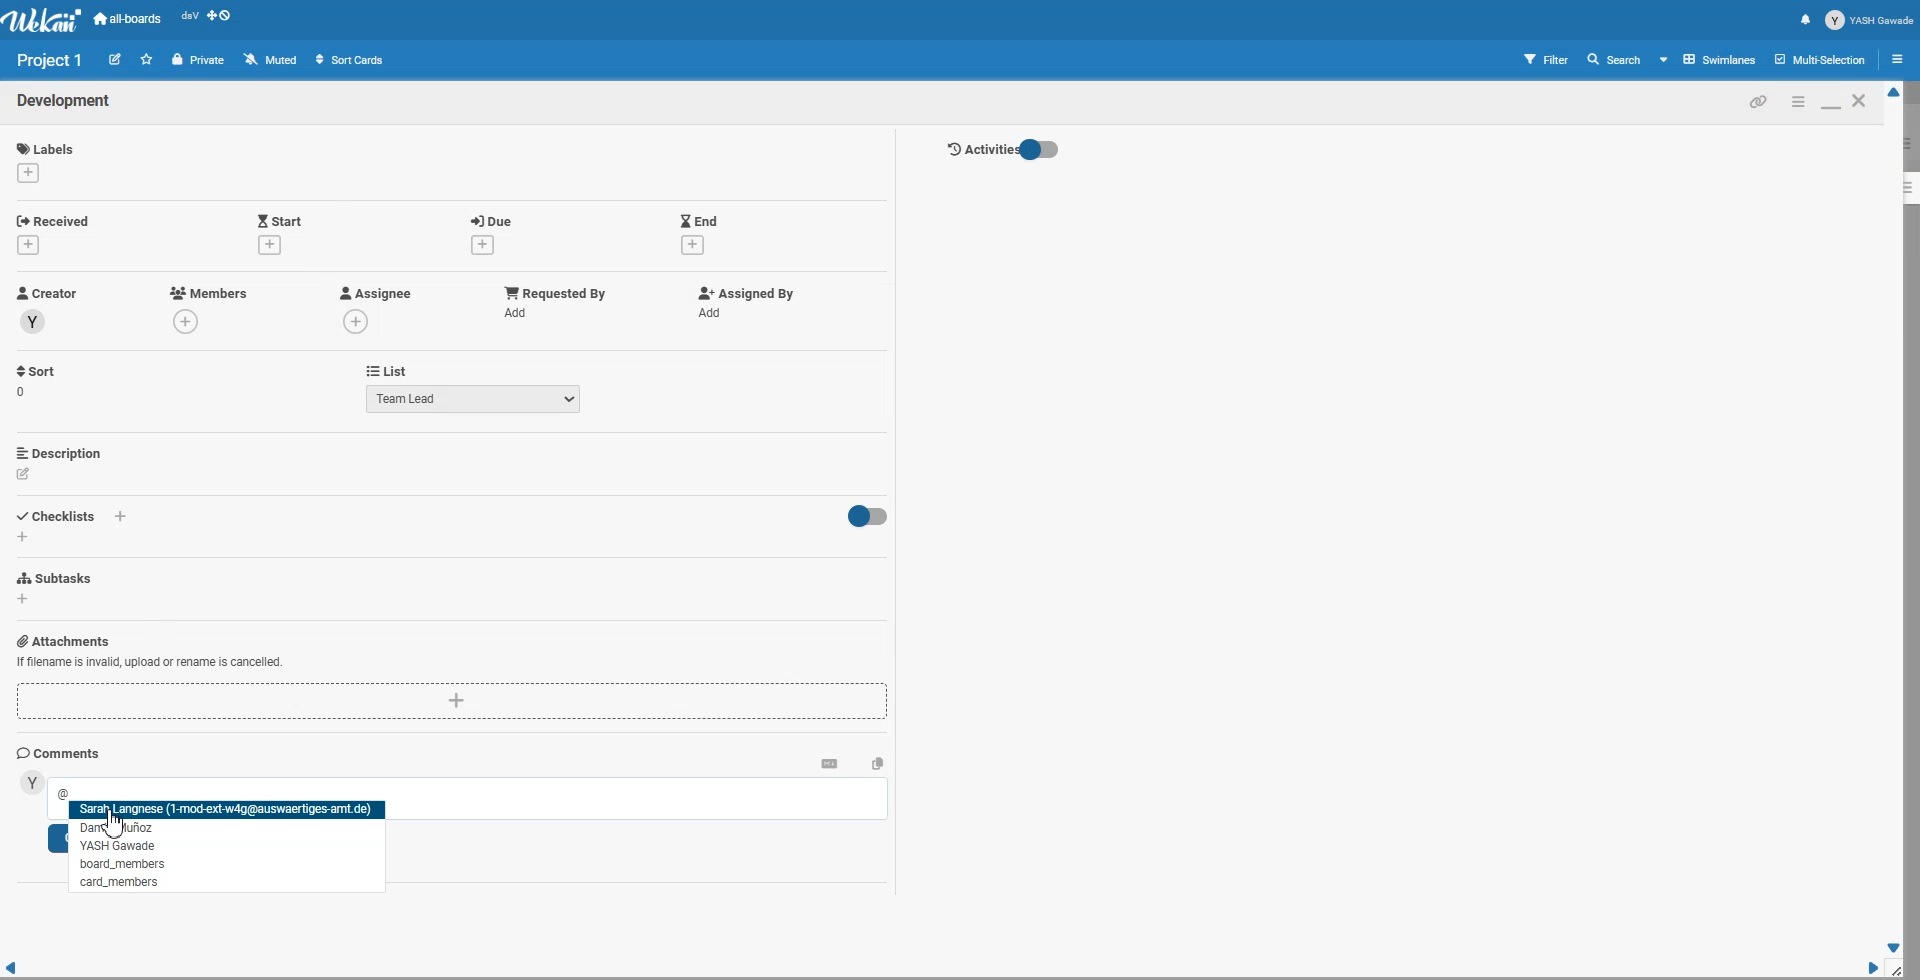 The width and height of the screenshot is (1920, 980). I want to click on Filter, so click(1547, 59).